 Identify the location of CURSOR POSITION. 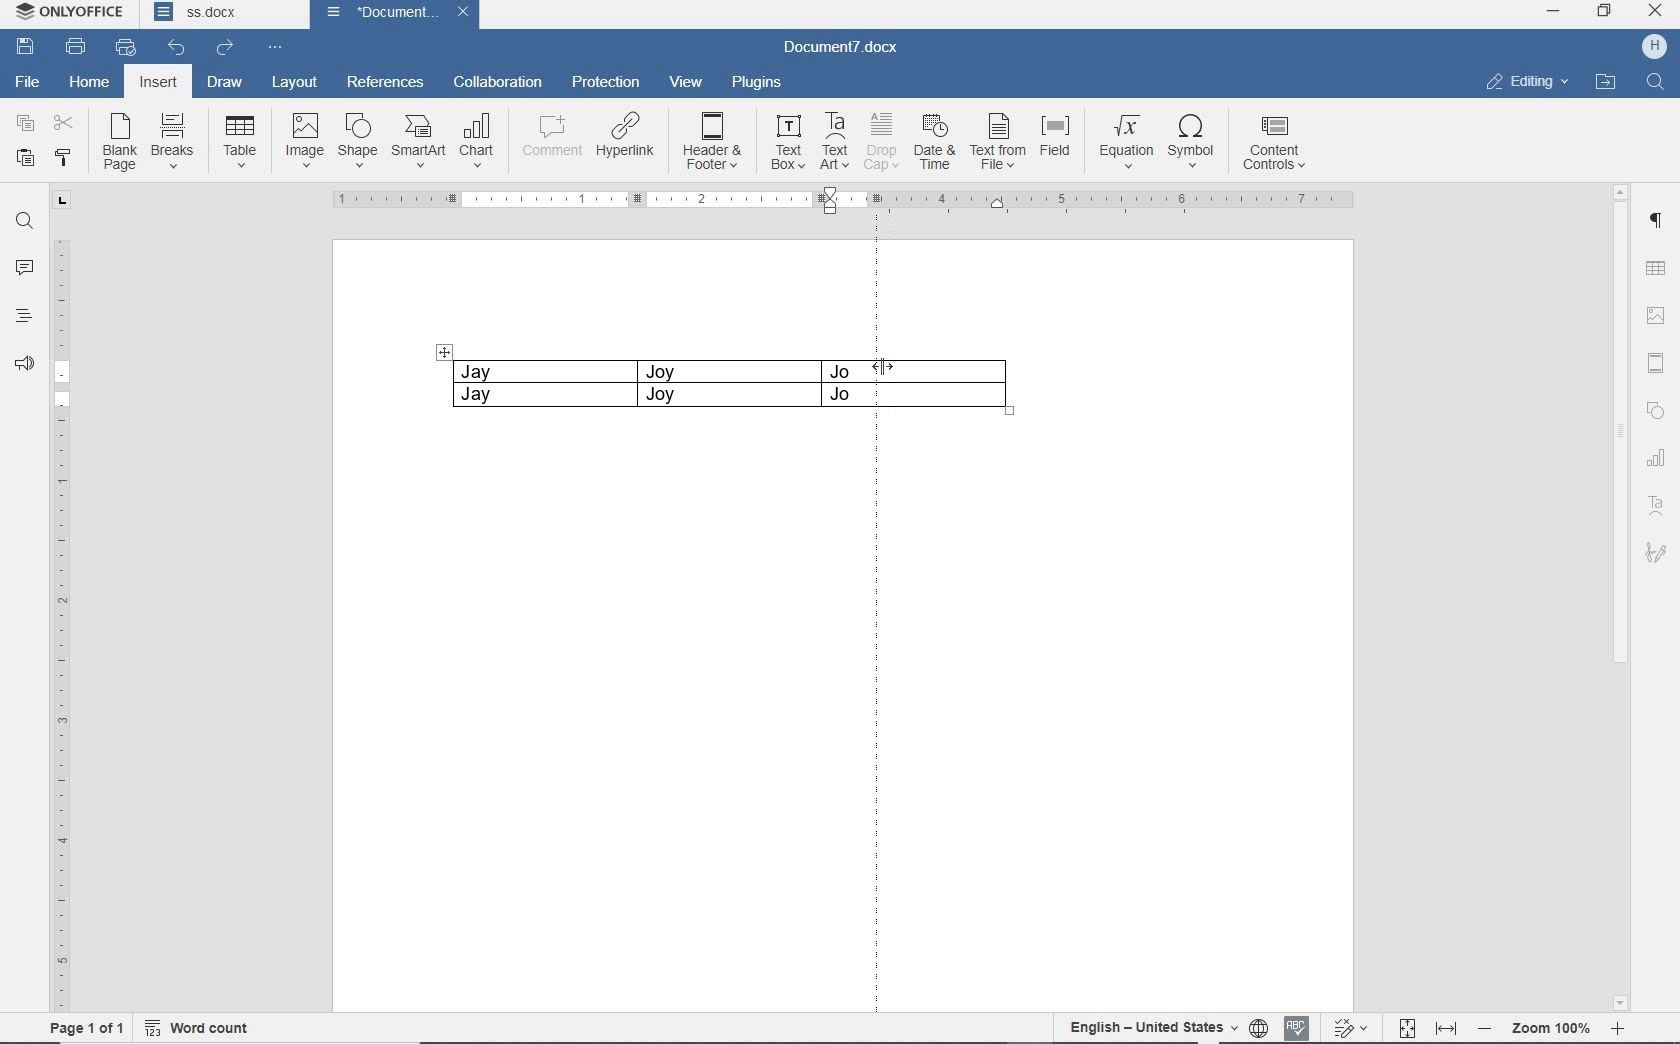
(881, 367).